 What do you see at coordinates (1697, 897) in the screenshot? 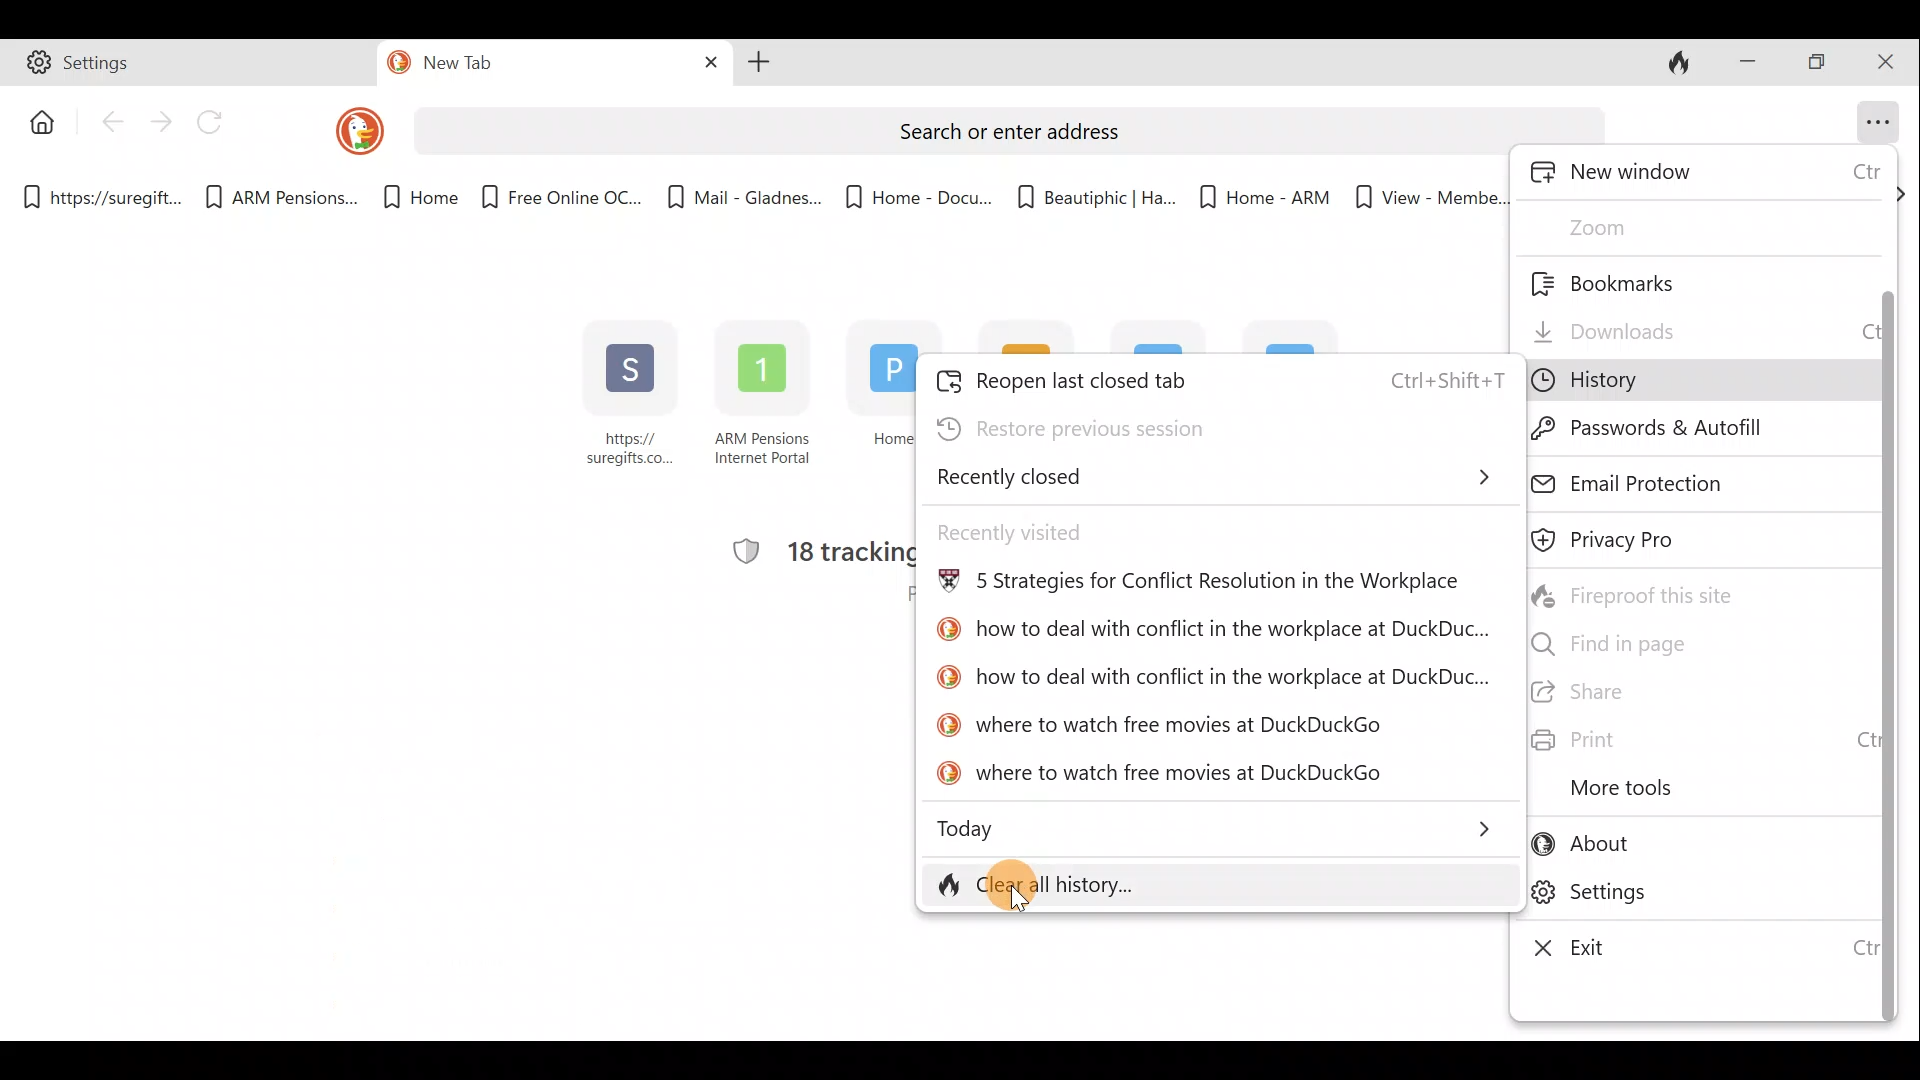
I see `Settings` at bounding box center [1697, 897].